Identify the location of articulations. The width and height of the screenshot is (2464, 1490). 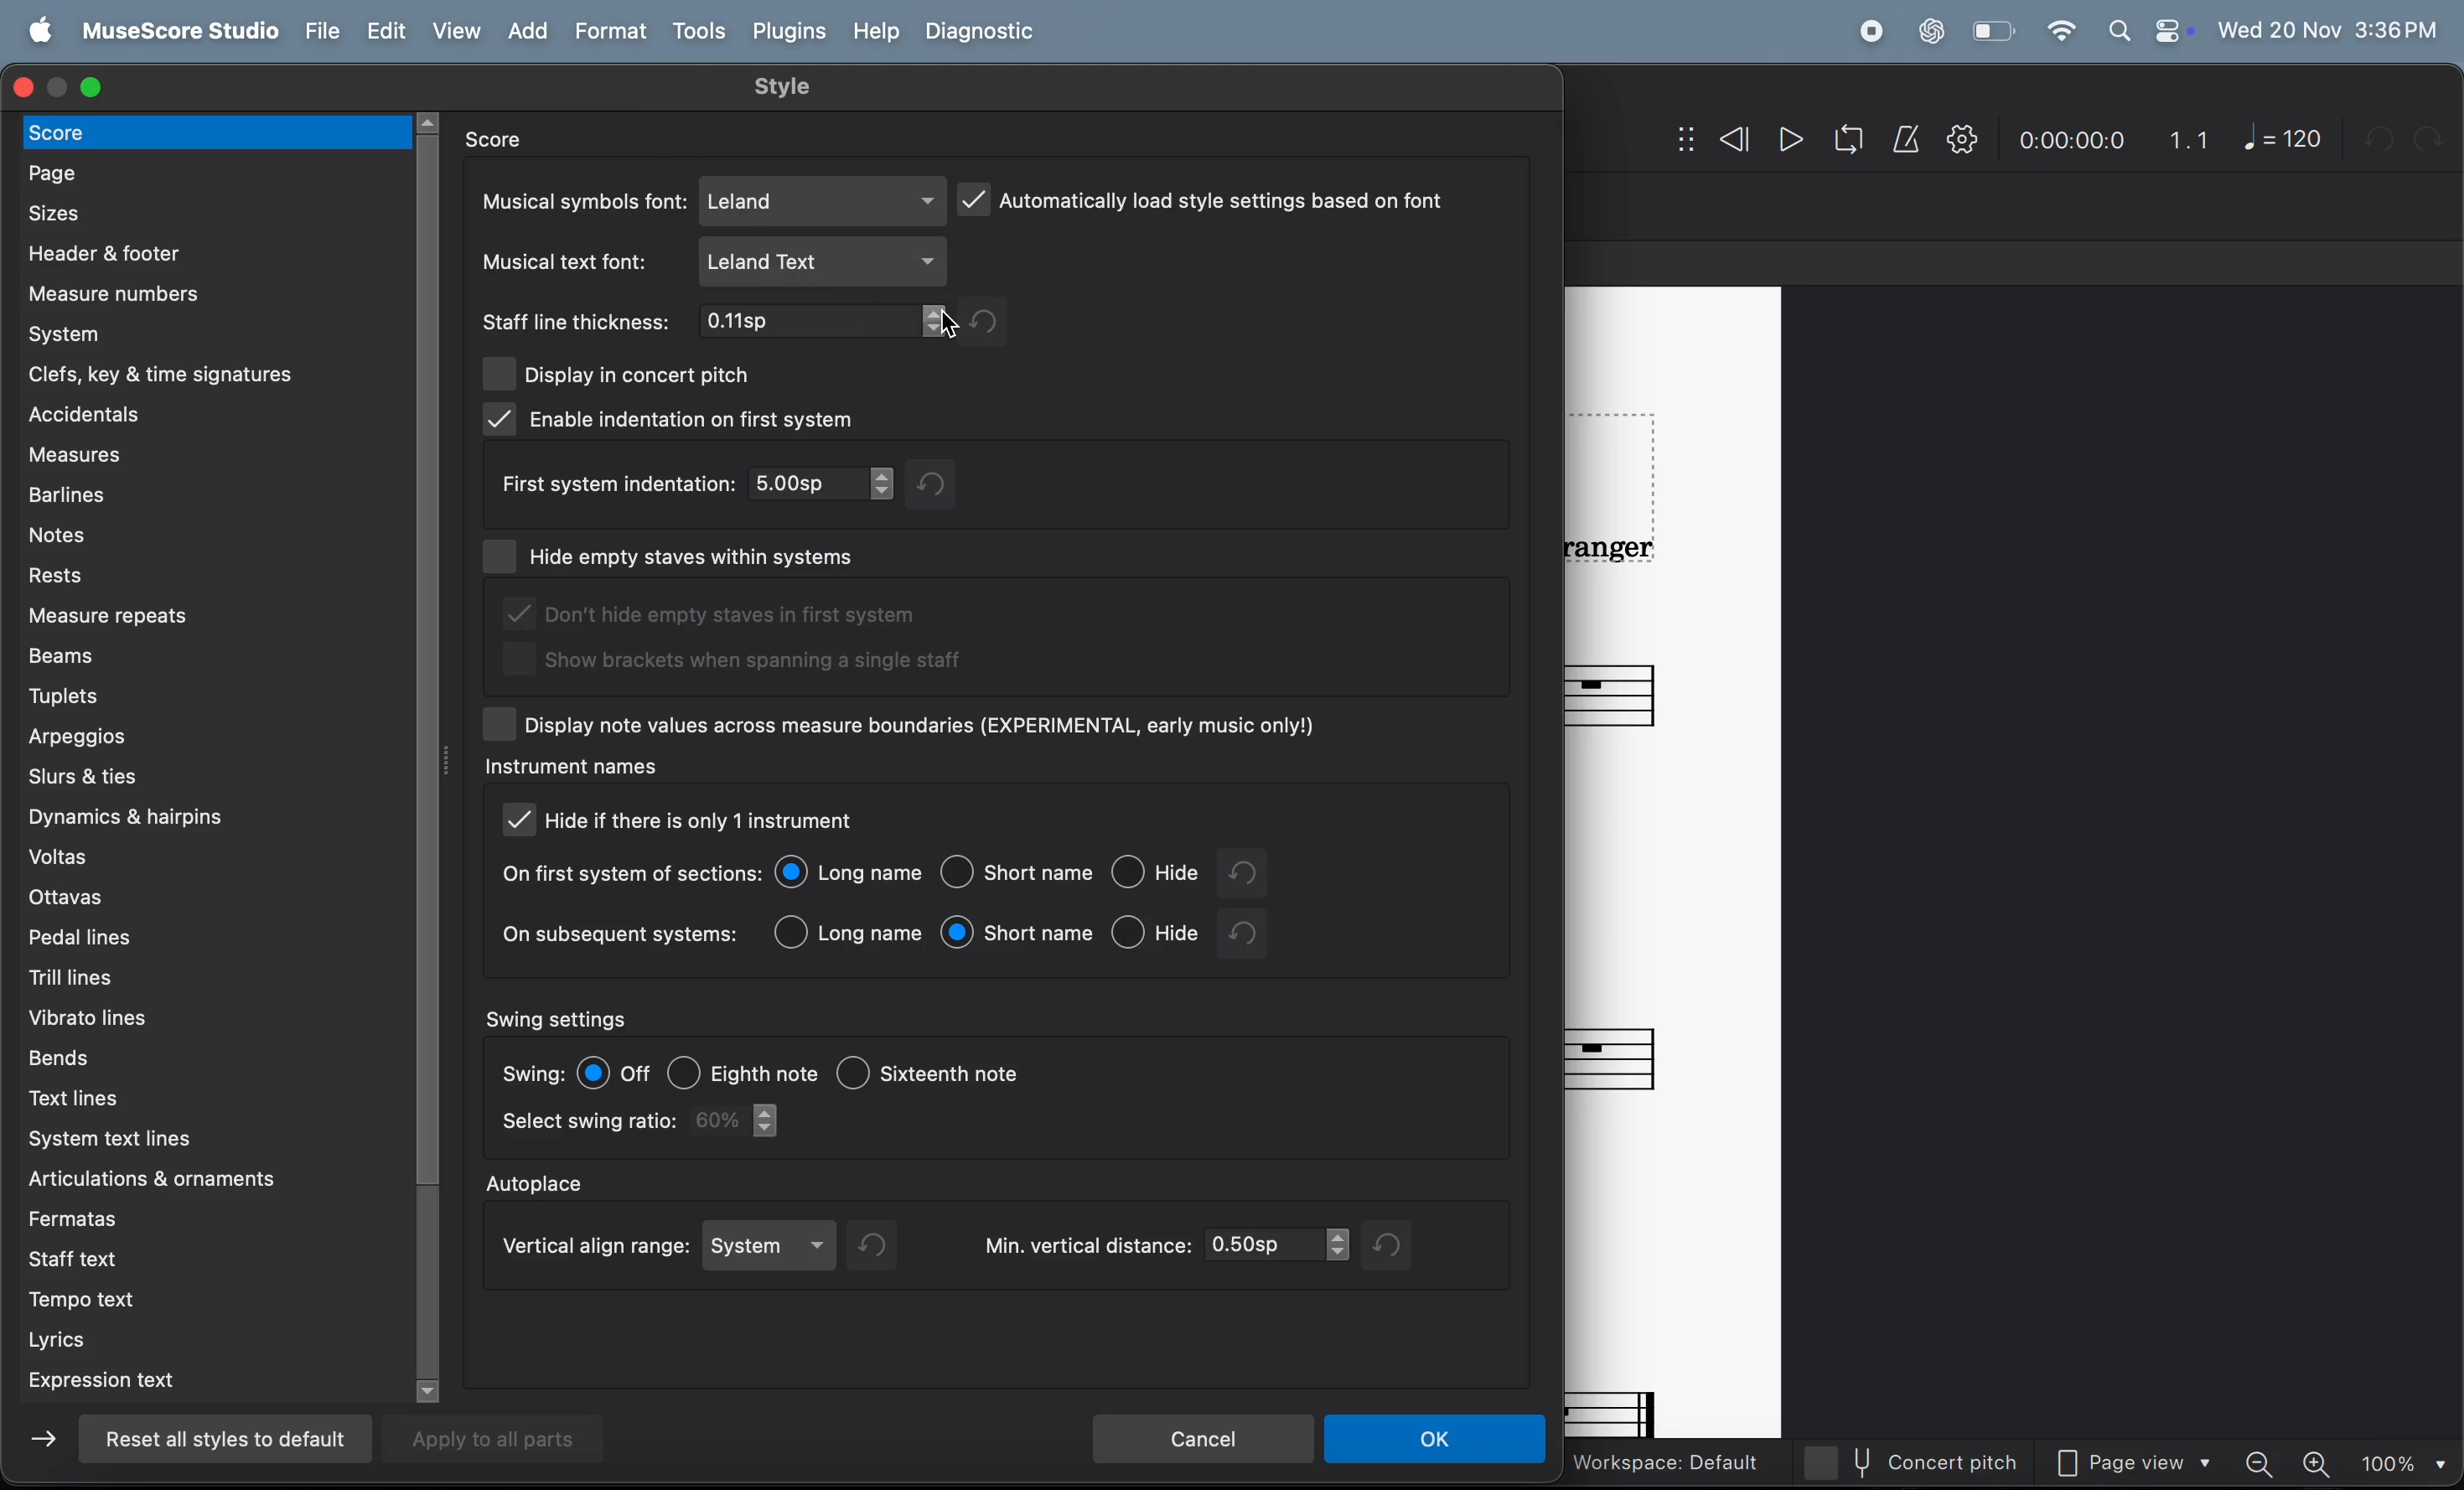
(171, 1181).